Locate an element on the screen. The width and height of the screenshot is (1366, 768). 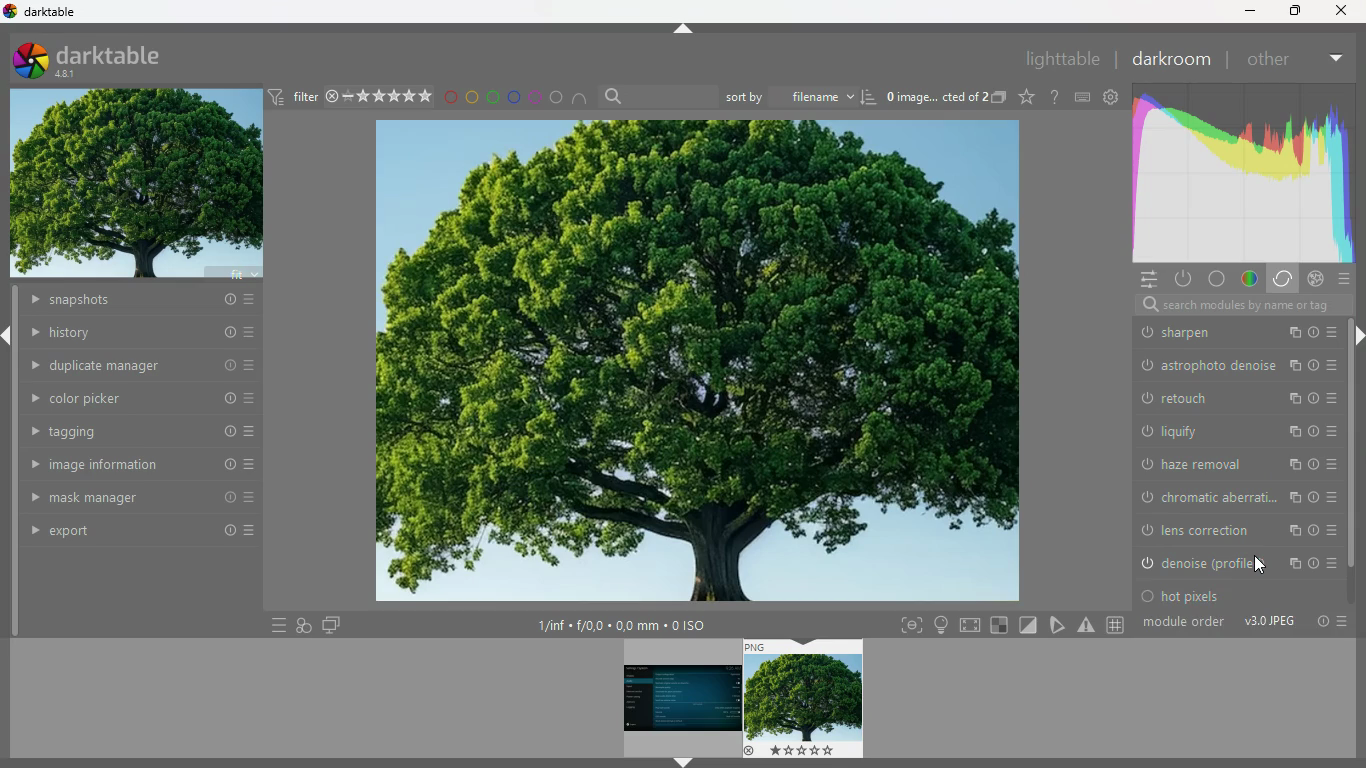
search is located at coordinates (1230, 306).